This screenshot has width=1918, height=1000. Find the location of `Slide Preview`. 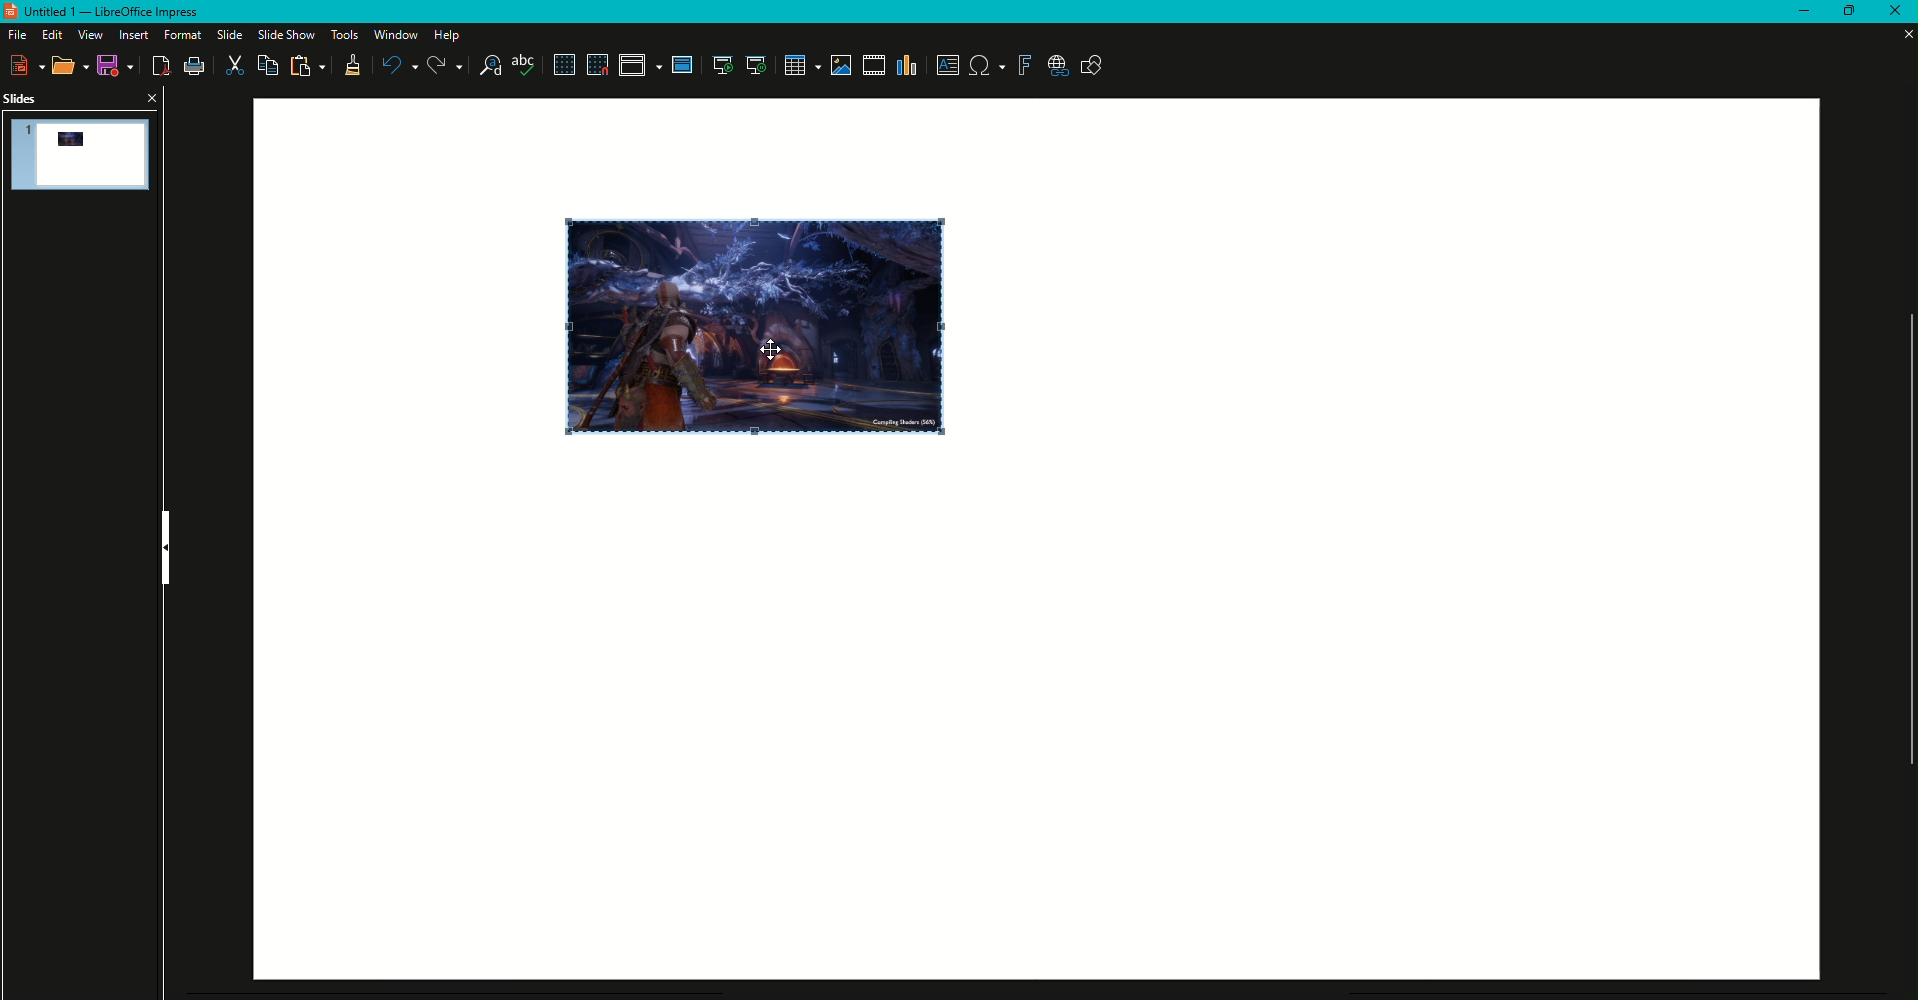

Slide Preview is located at coordinates (82, 154).